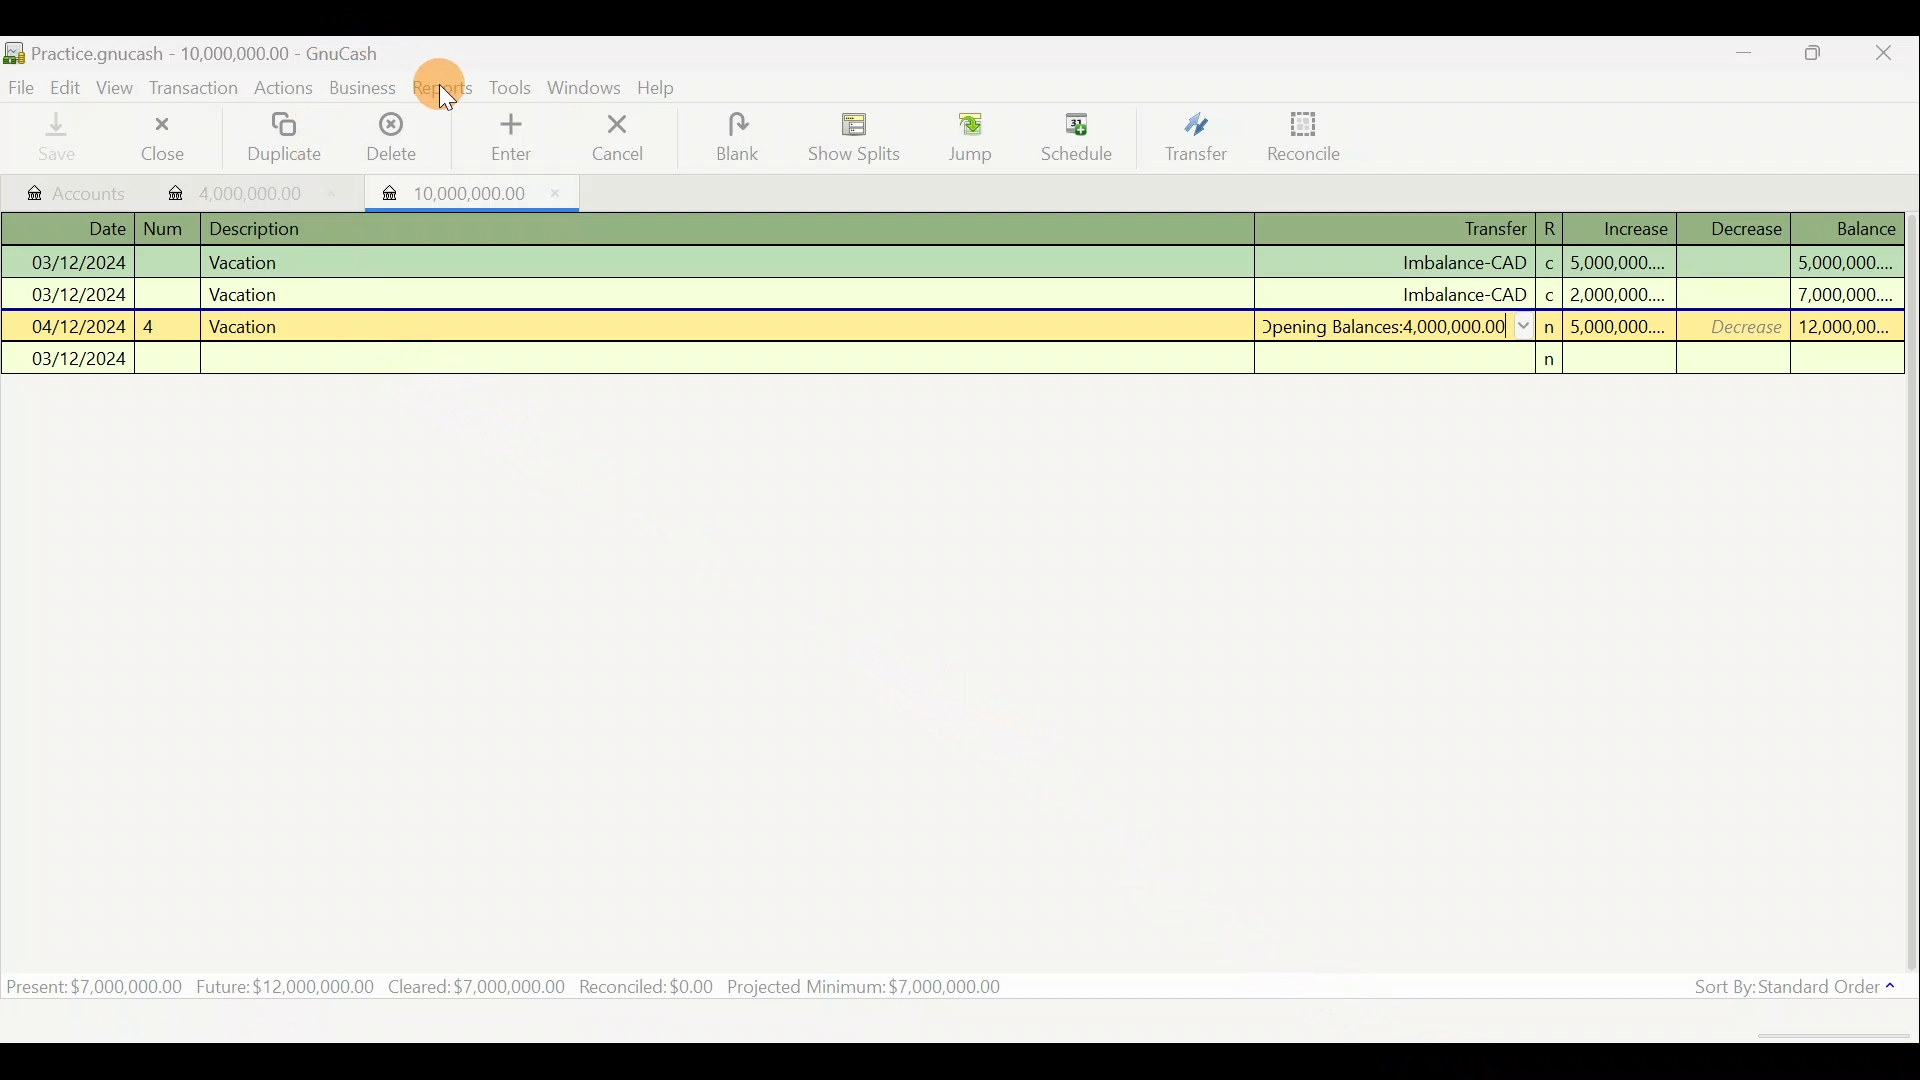 The height and width of the screenshot is (1080, 1920). Describe the element at coordinates (243, 325) in the screenshot. I see `Vacation` at that location.